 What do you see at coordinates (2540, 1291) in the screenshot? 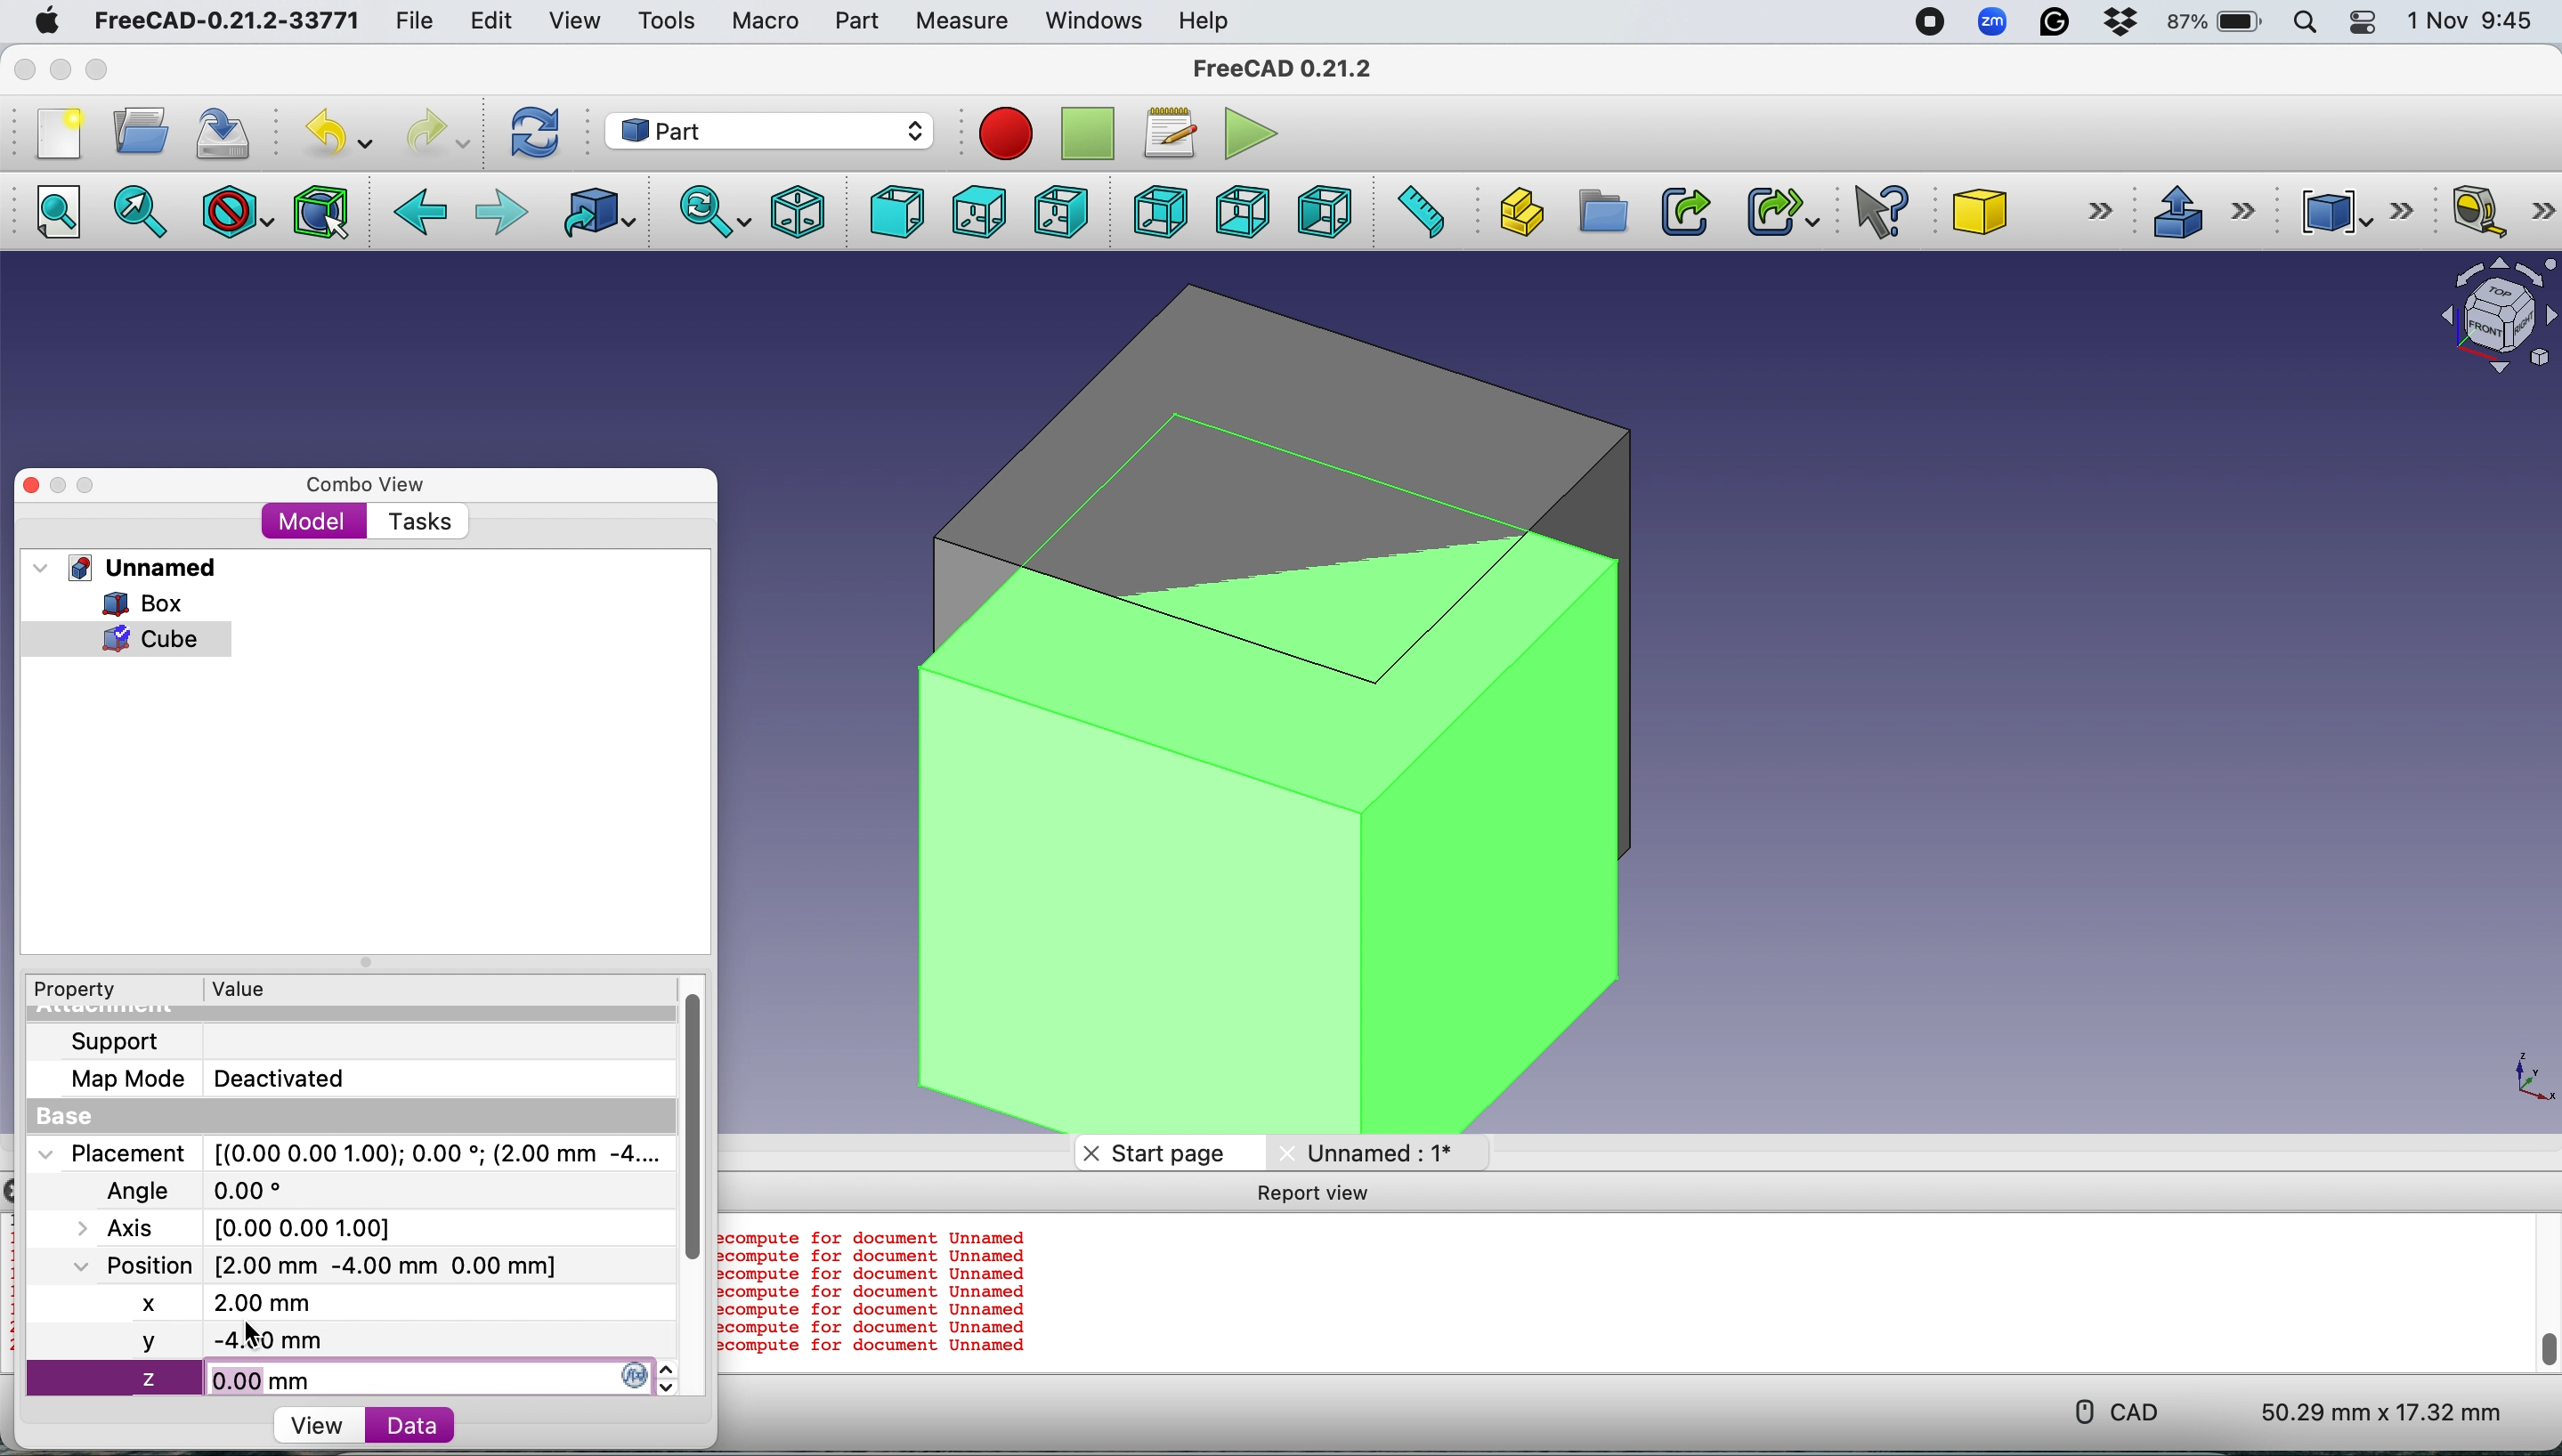
I see `vertical scroll bar` at bounding box center [2540, 1291].